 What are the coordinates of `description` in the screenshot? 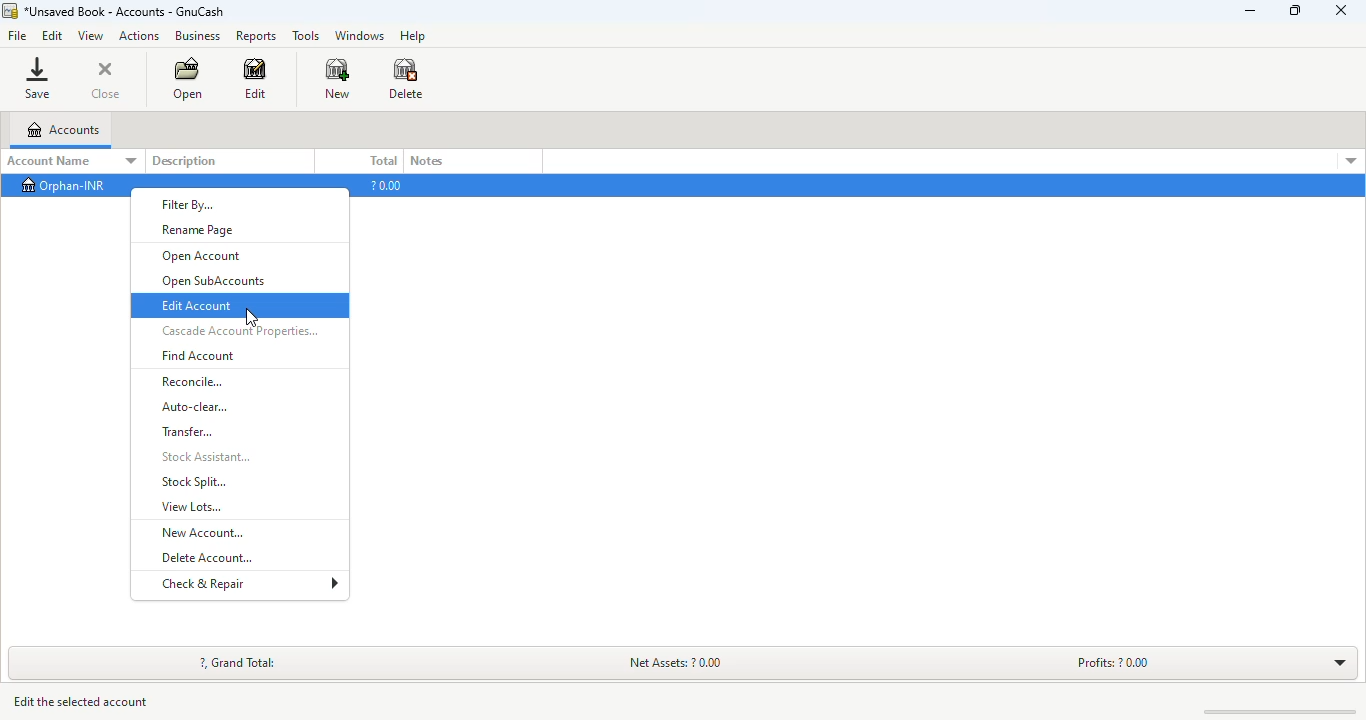 It's located at (184, 162).